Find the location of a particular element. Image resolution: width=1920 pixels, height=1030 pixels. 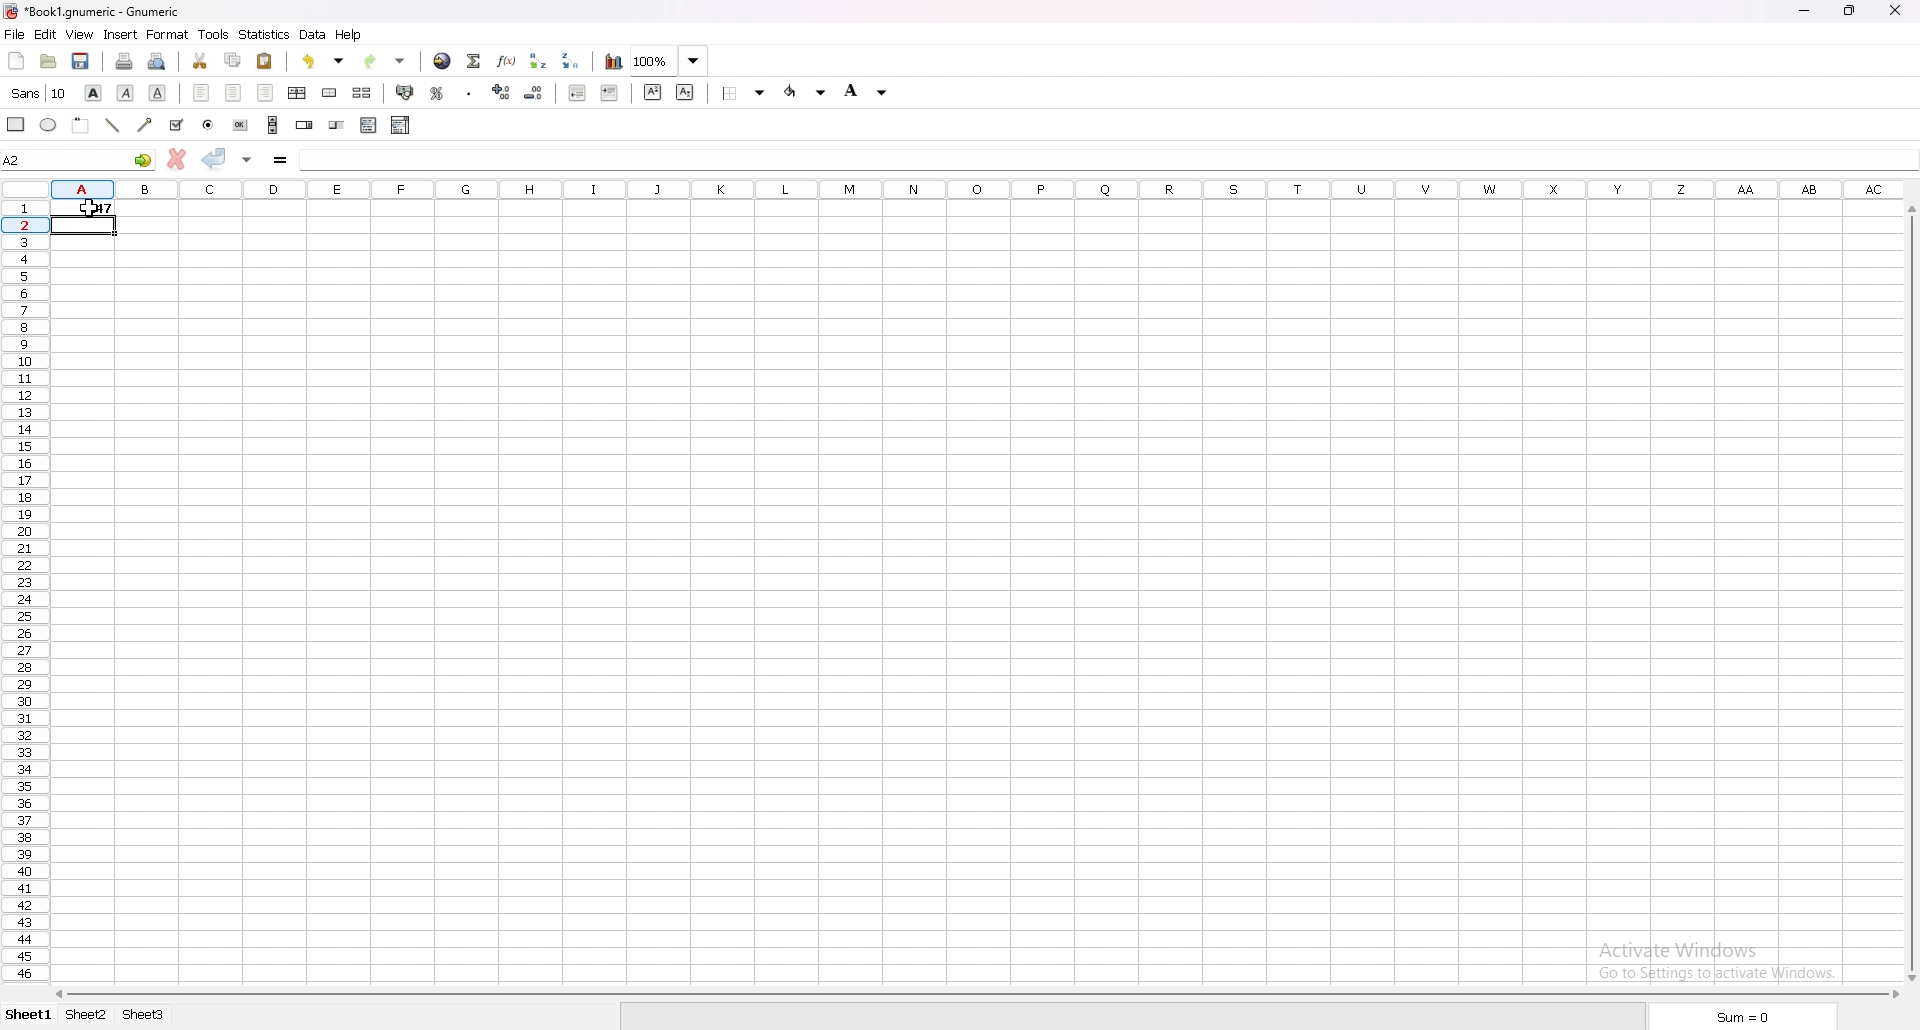

button is located at coordinates (239, 125).